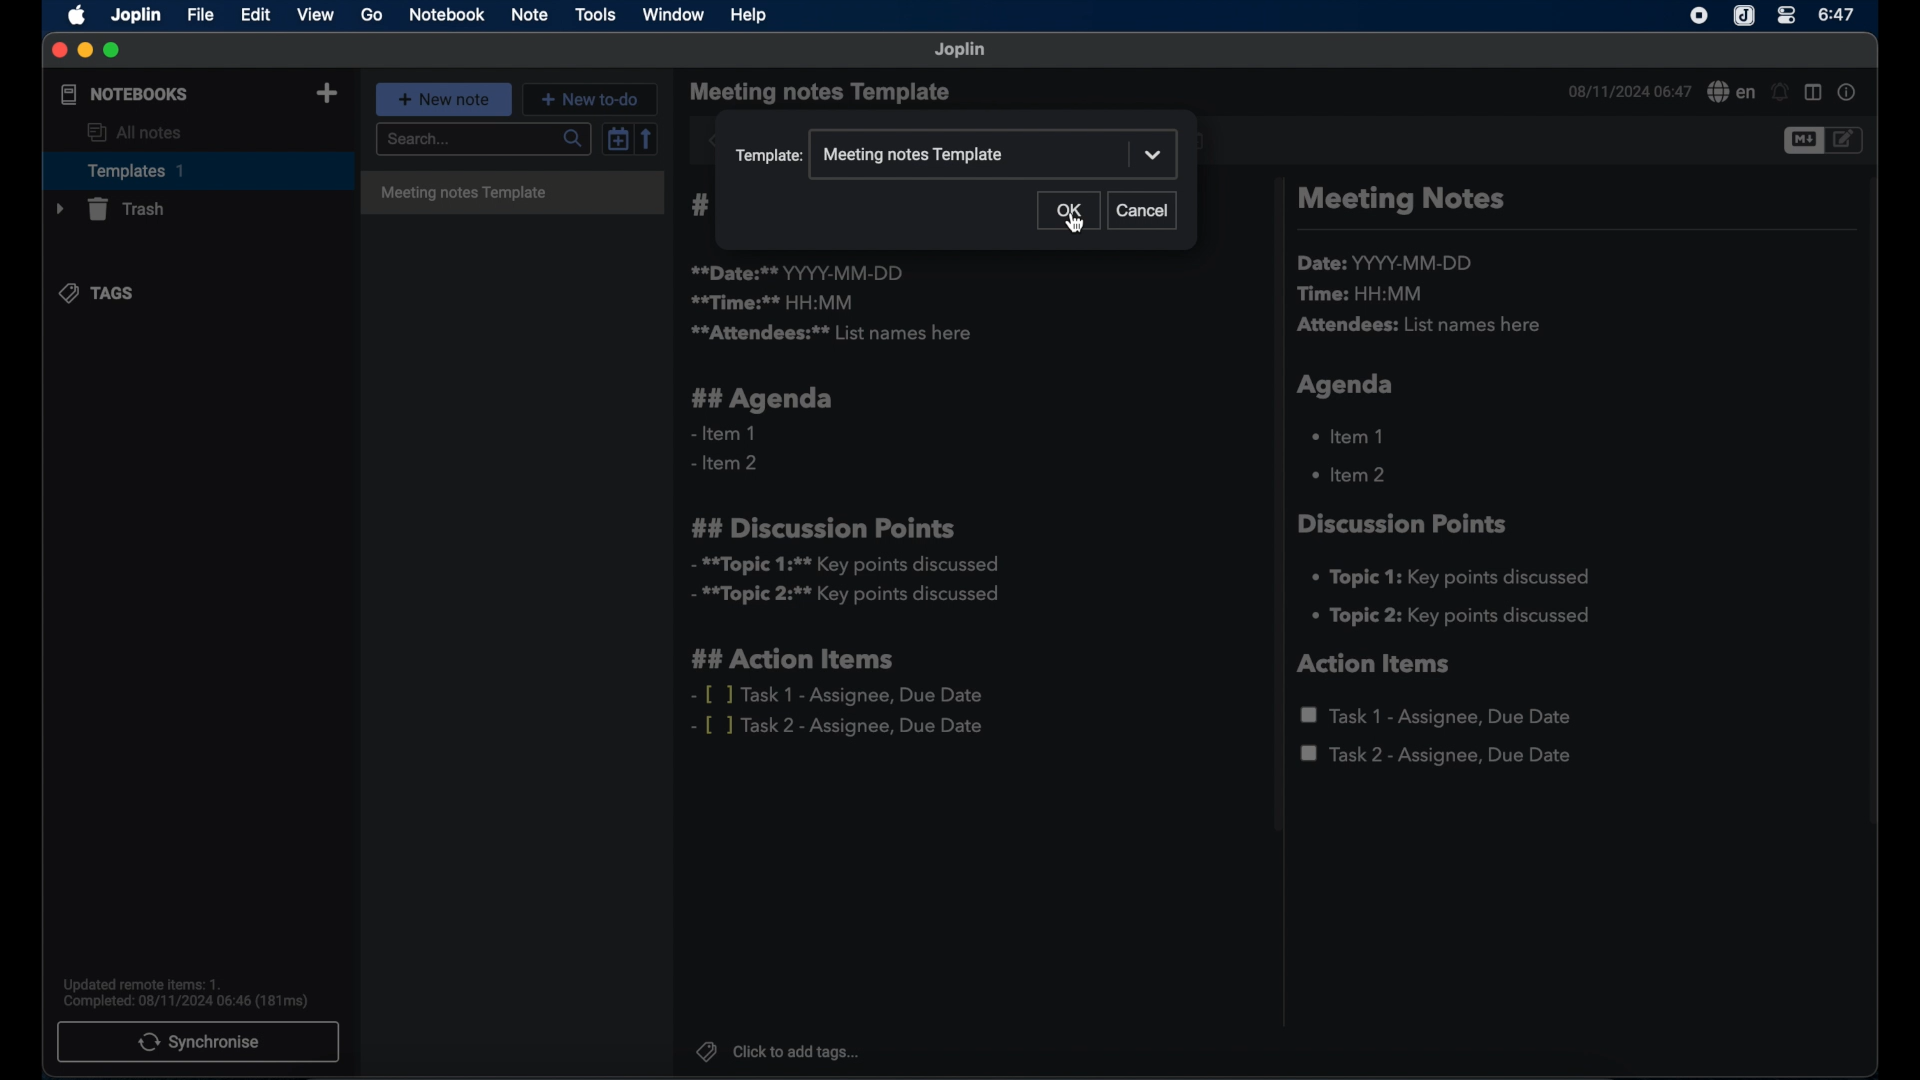  Describe the element at coordinates (914, 155) in the screenshot. I see `meeting notes template` at that location.